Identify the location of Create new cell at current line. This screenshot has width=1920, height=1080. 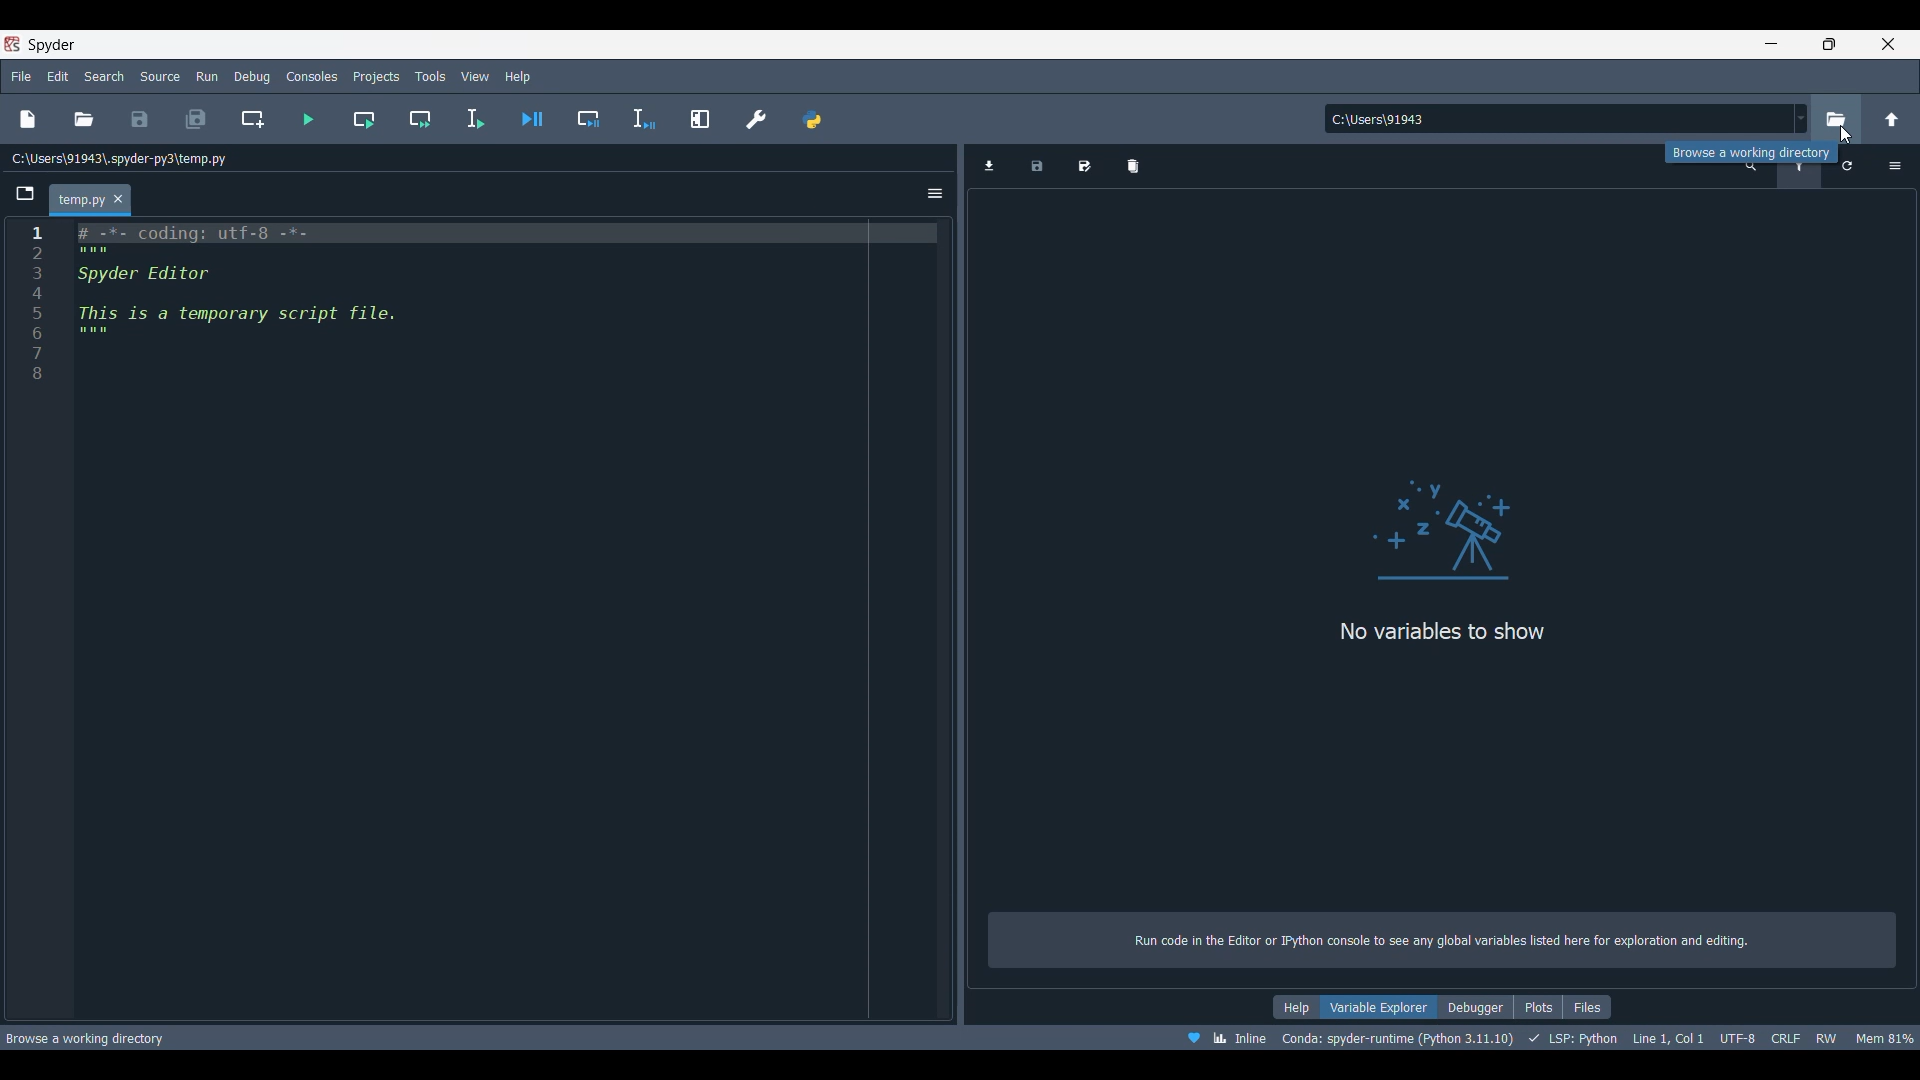
(252, 119).